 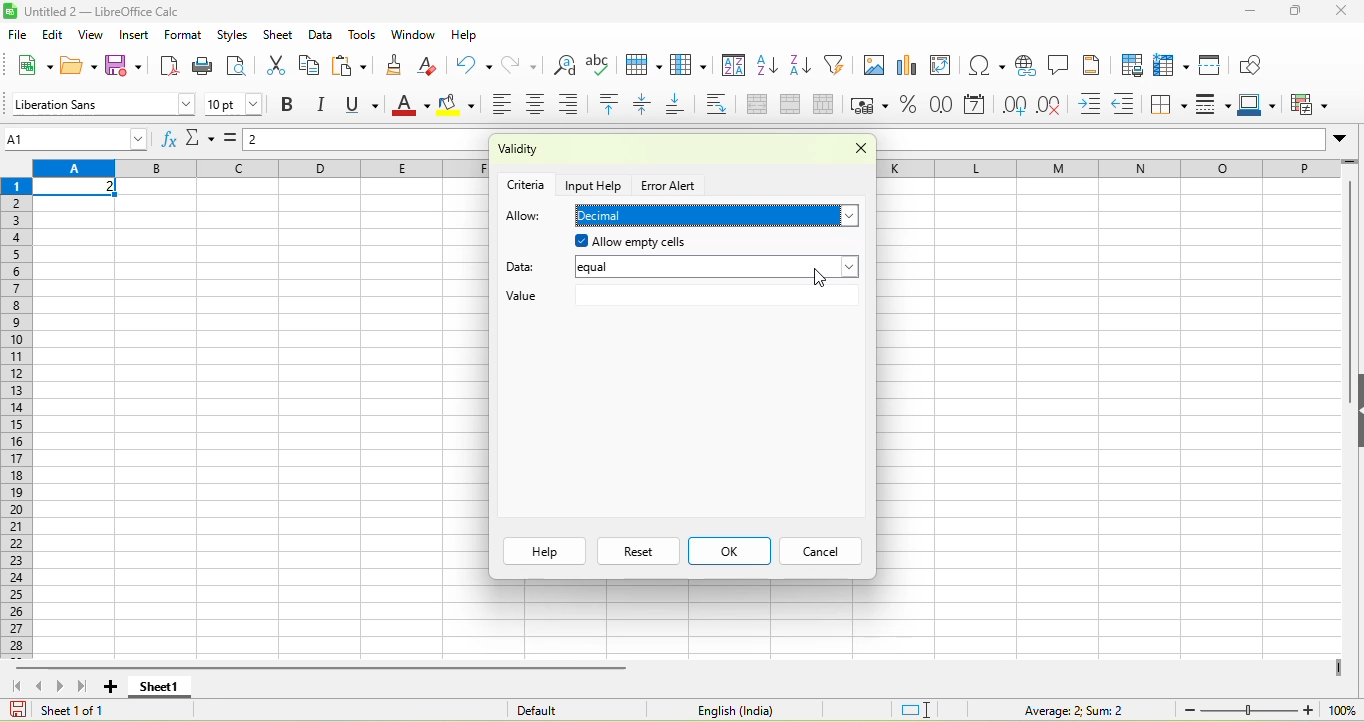 I want to click on deciman, so click(x=719, y=216).